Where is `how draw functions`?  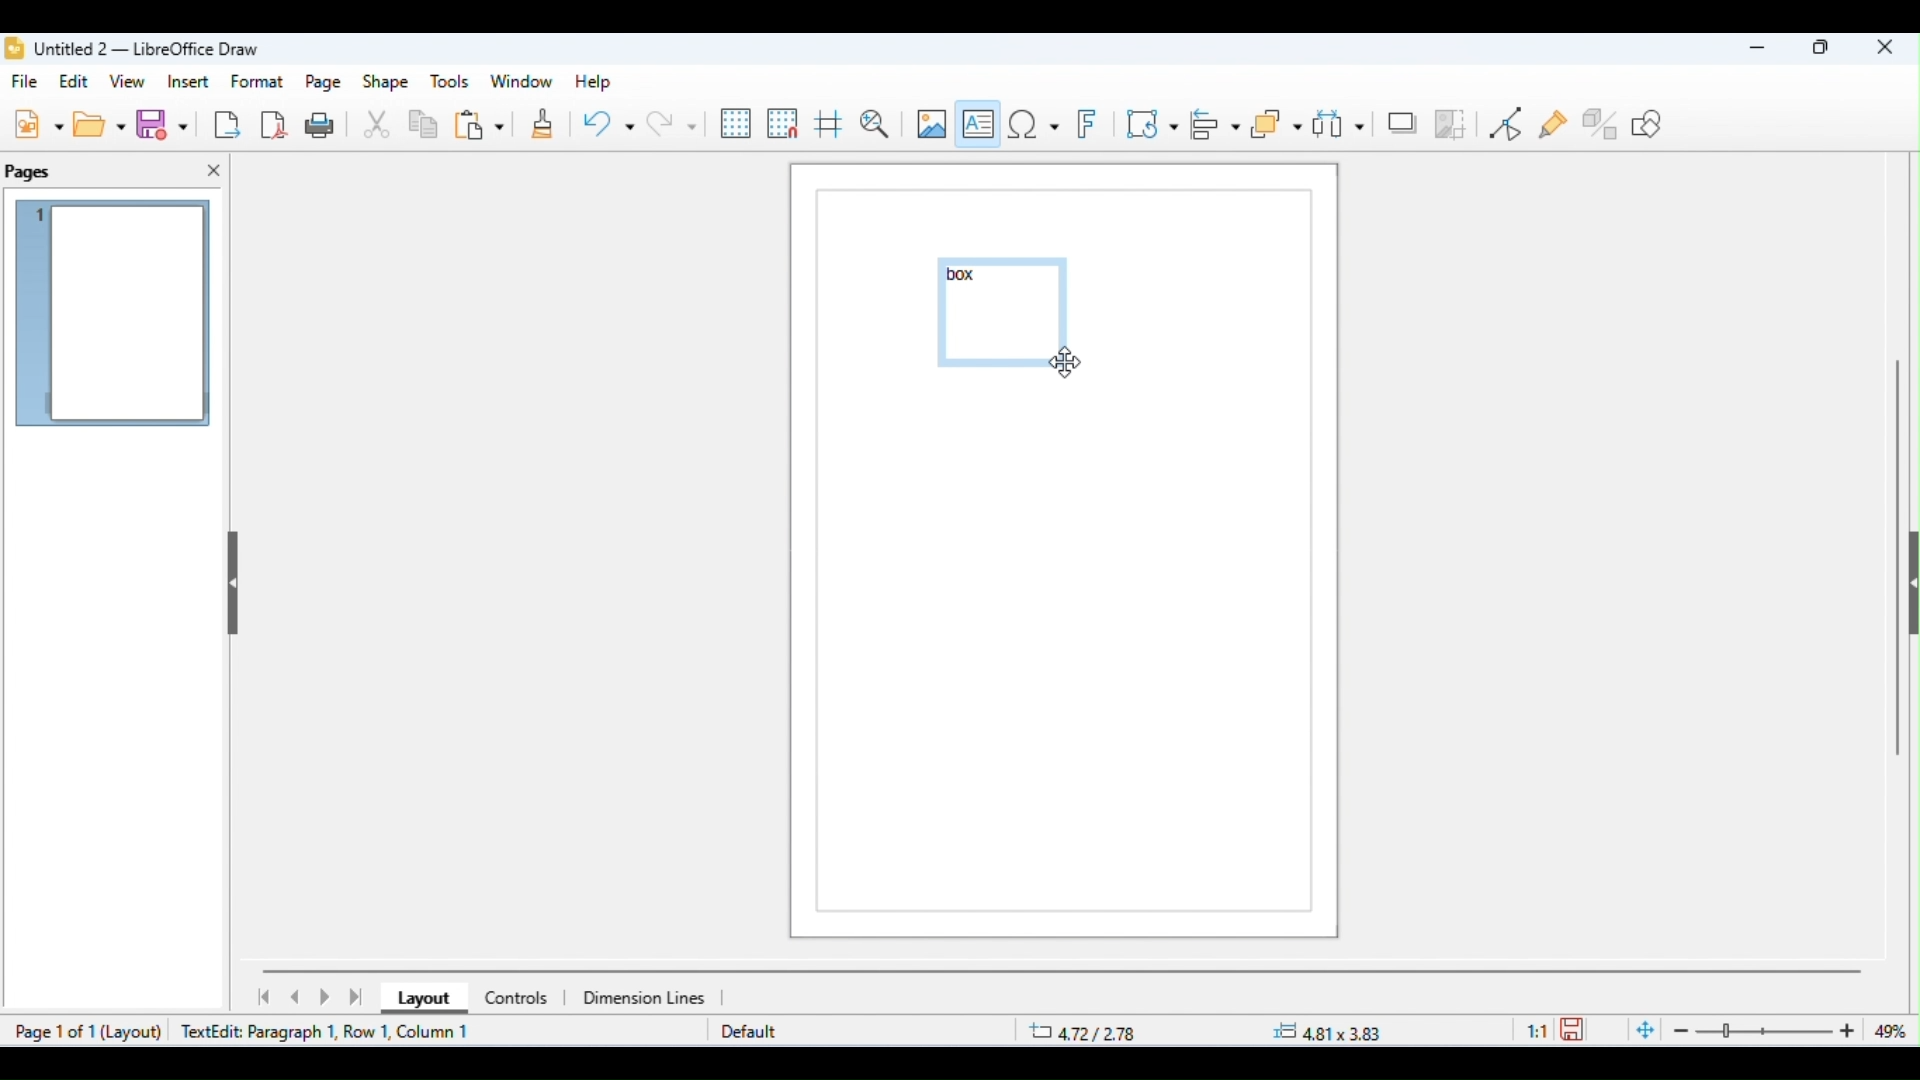
how draw functions is located at coordinates (1649, 123).